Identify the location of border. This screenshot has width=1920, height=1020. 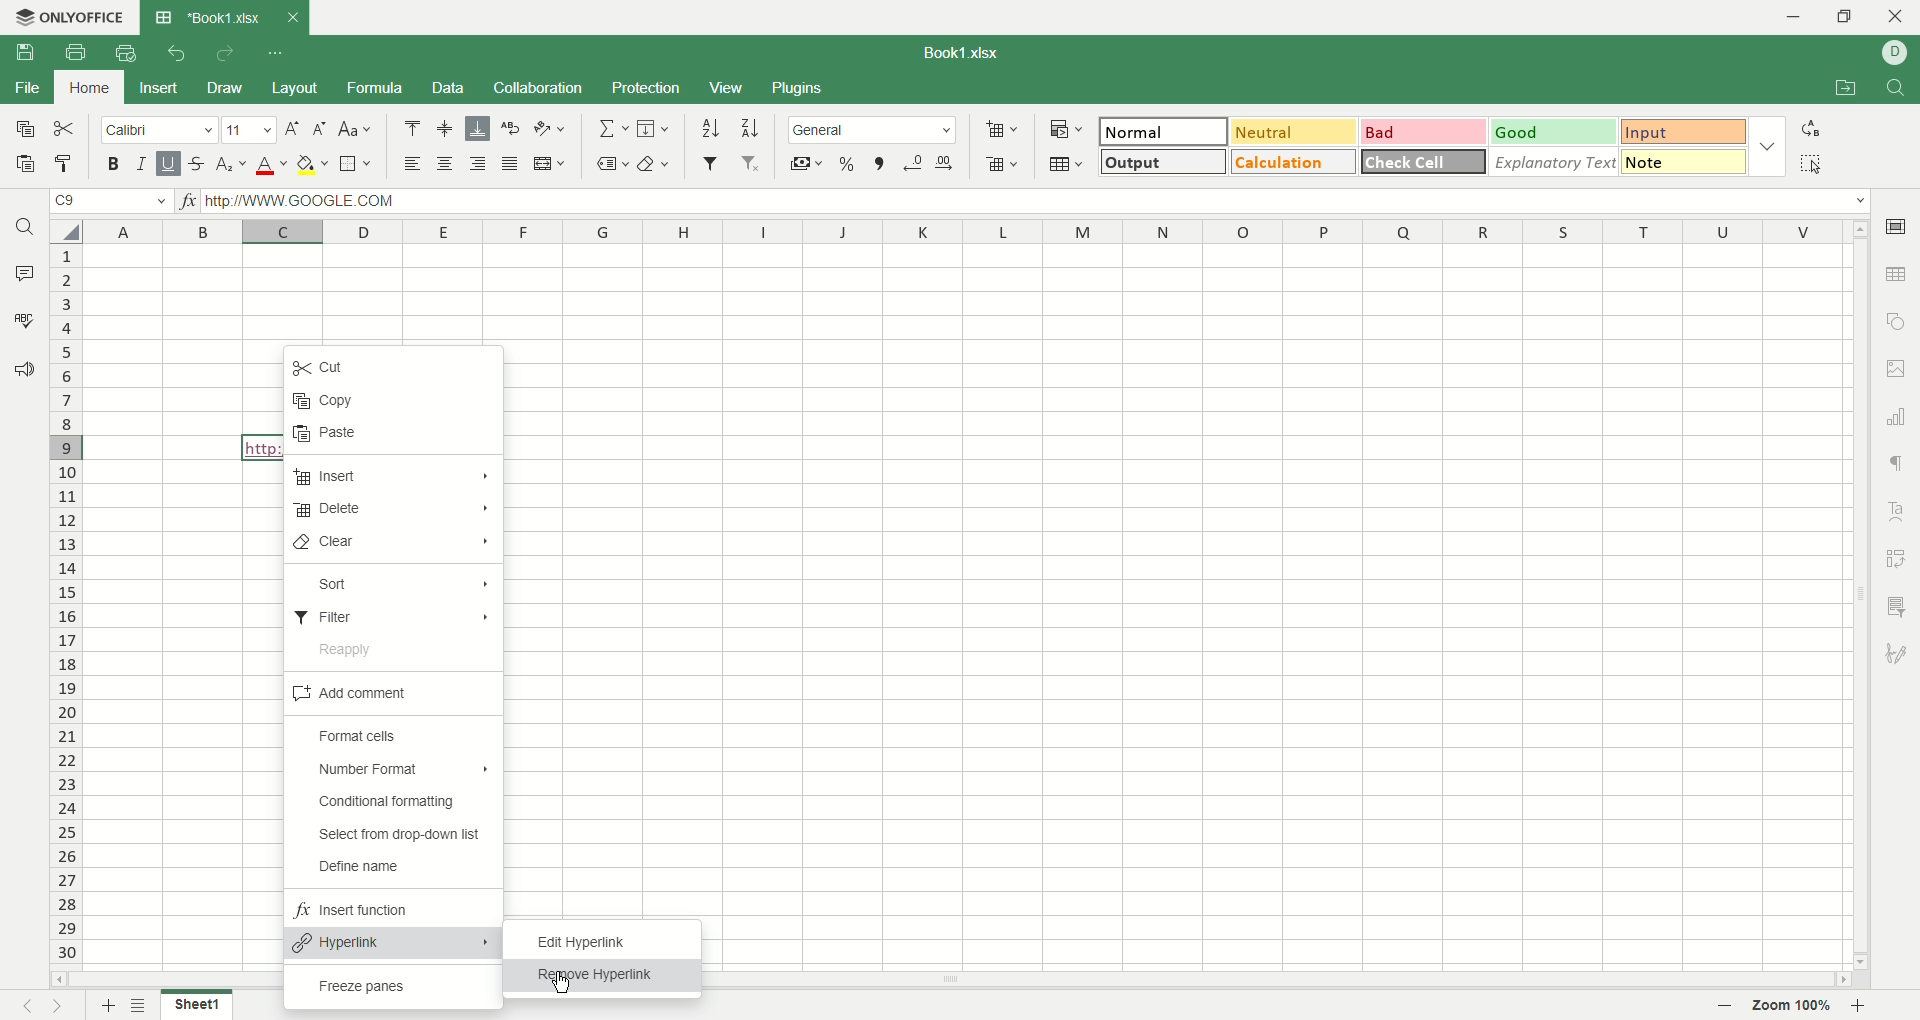
(353, 165).